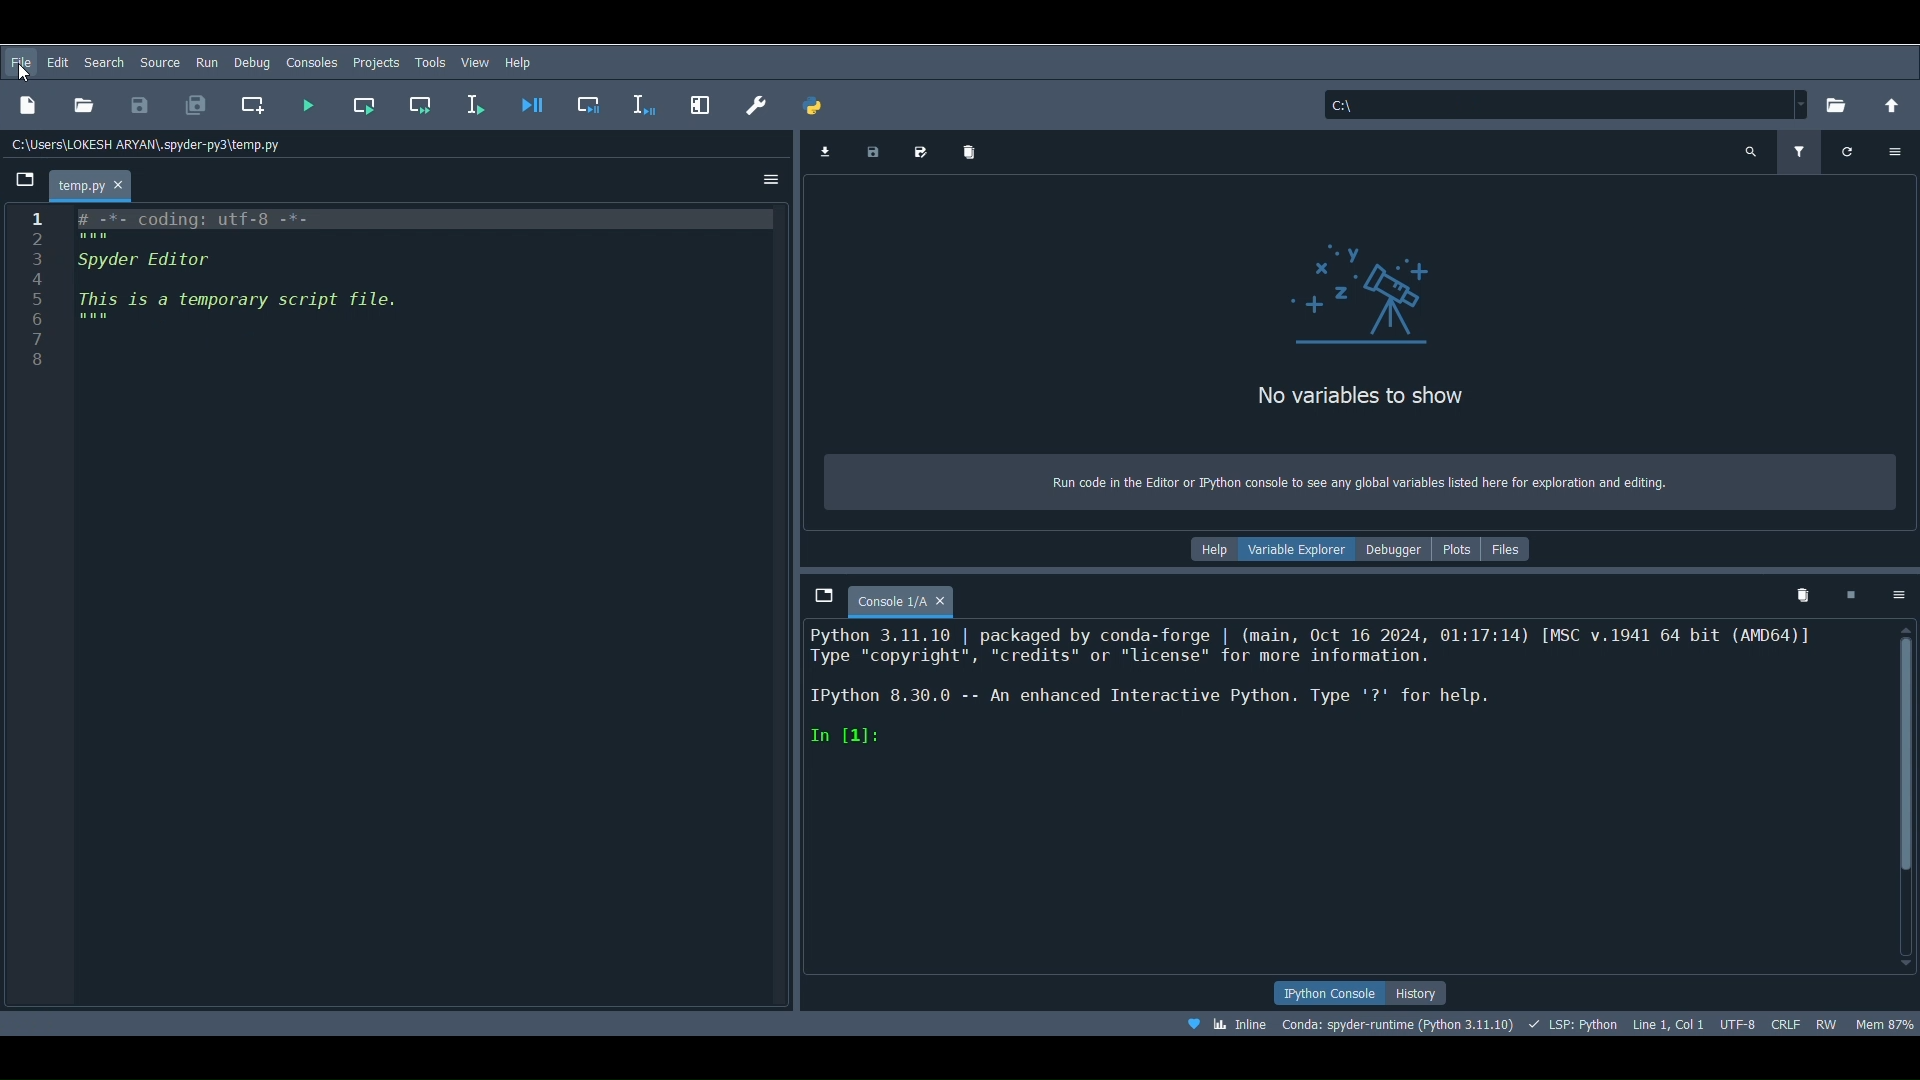  Describe the element at coordinates (206, 63) in the screenshot. I see `Run` at that location.